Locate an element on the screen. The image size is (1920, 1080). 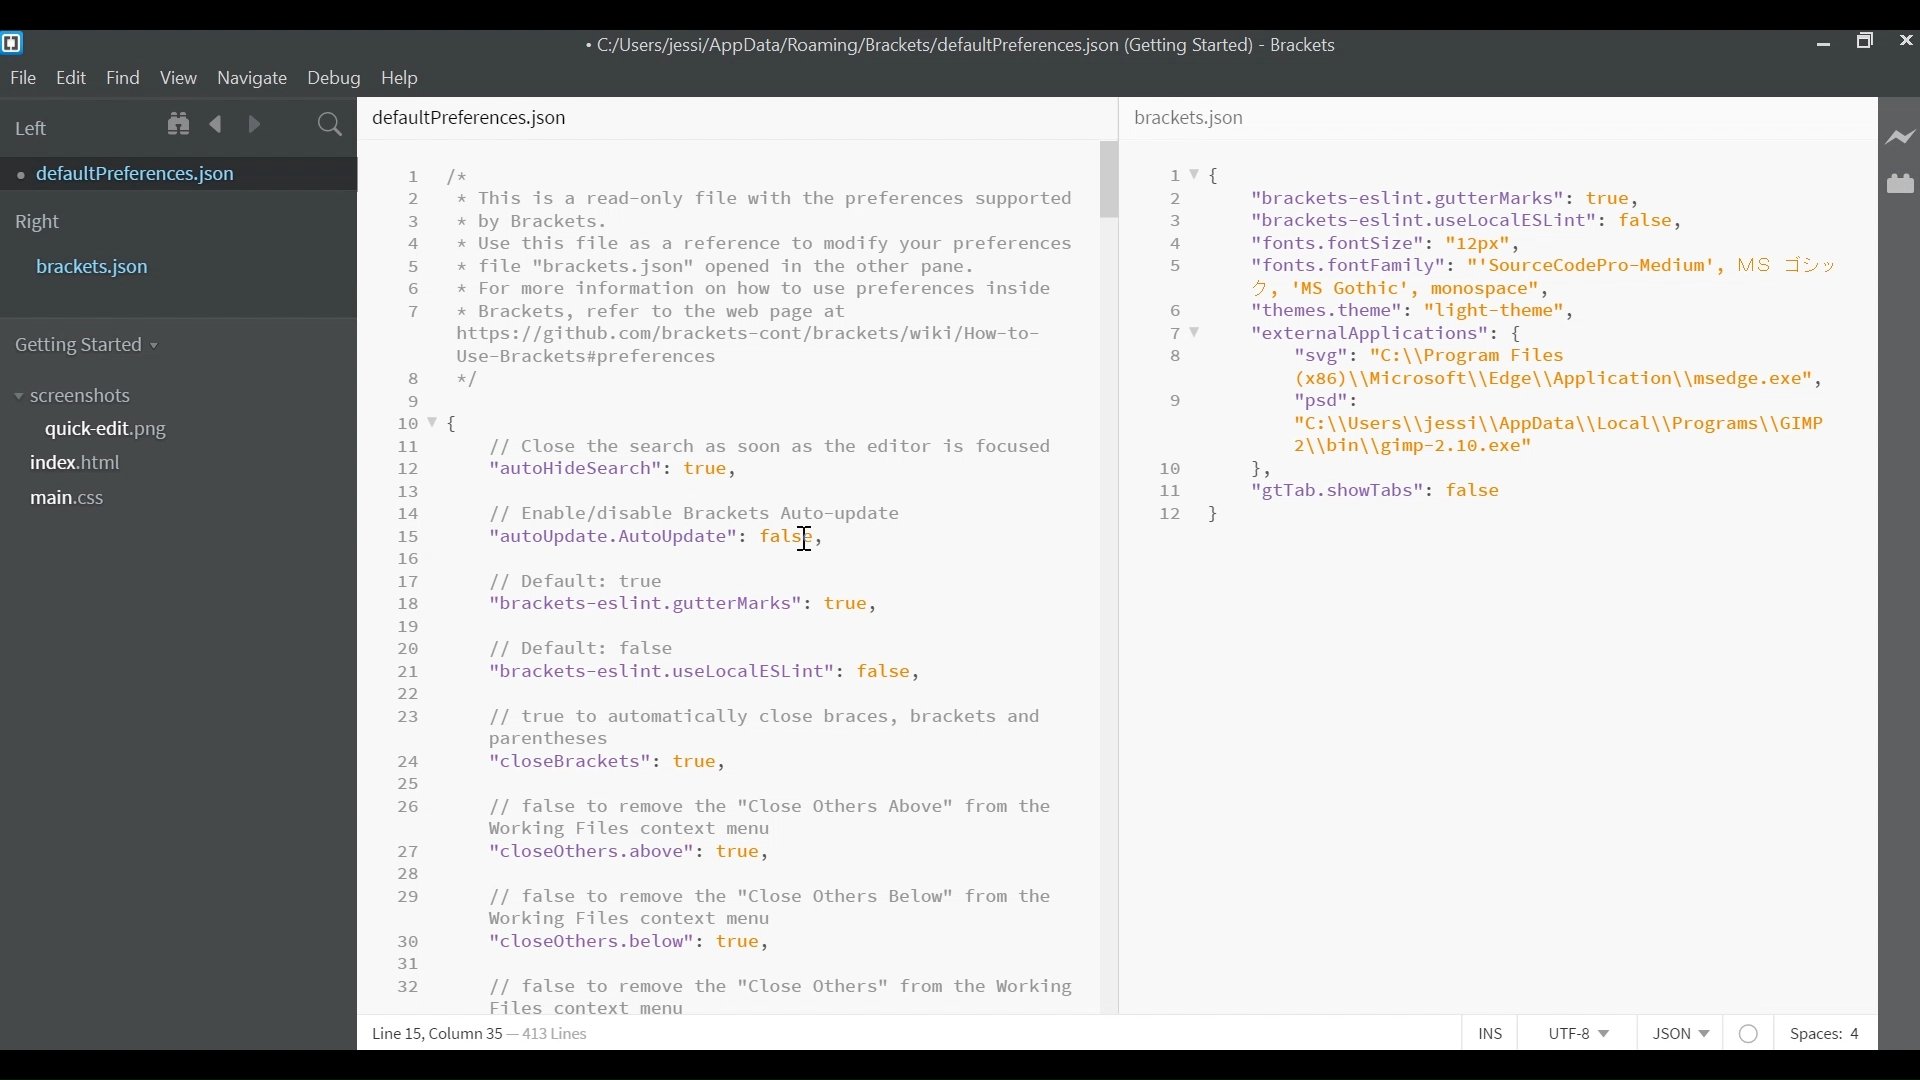
bracket.json File Path- Brackets is located at coordinates (965, 46).